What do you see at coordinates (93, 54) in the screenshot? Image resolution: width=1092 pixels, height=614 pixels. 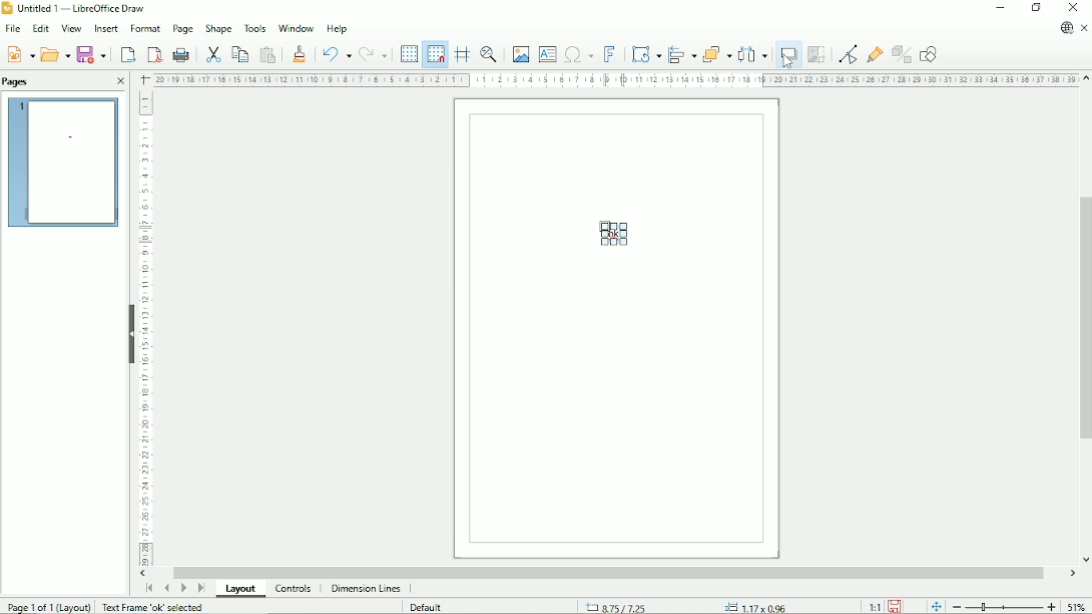 I see `Save` at bounding box center [93, 54].